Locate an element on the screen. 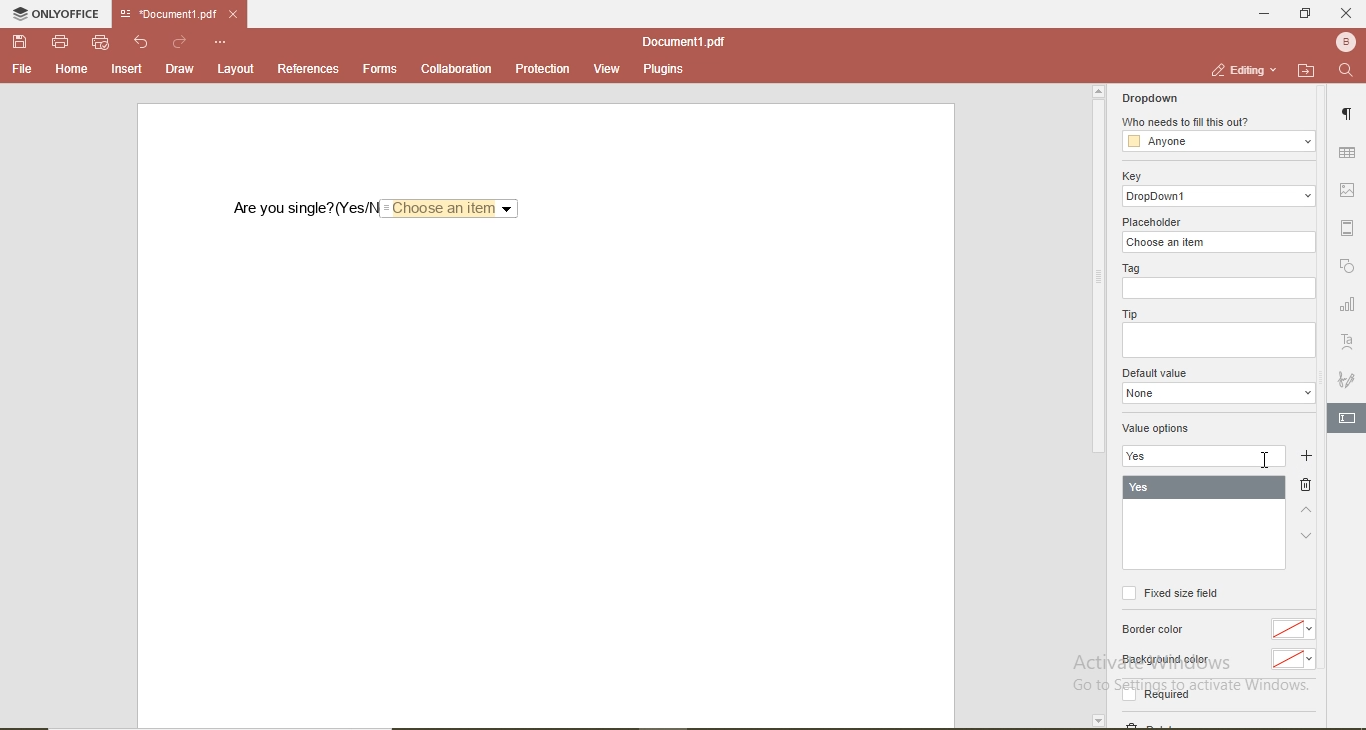 The width and height of the screenshot is (1366, 730). open file location is located at coordinates (1307, 71).